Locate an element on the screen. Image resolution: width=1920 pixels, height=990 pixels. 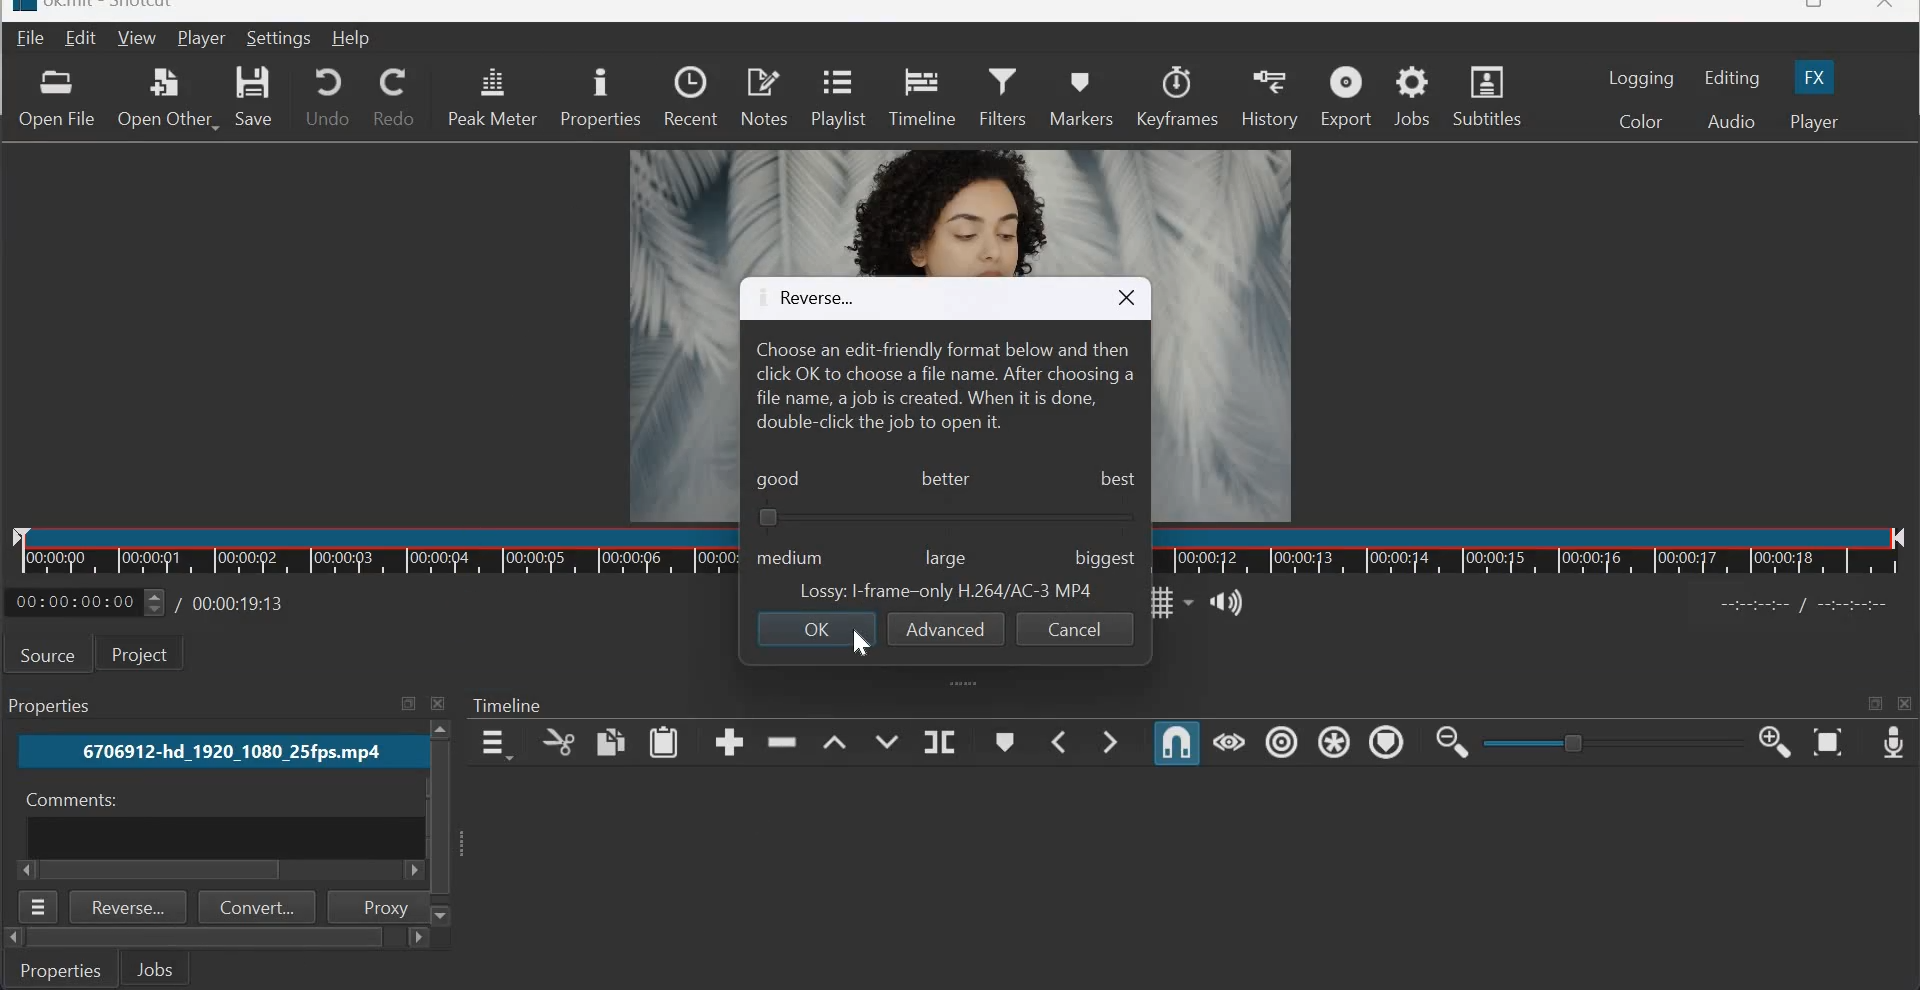
Open other is located at coordinates (167, 95).